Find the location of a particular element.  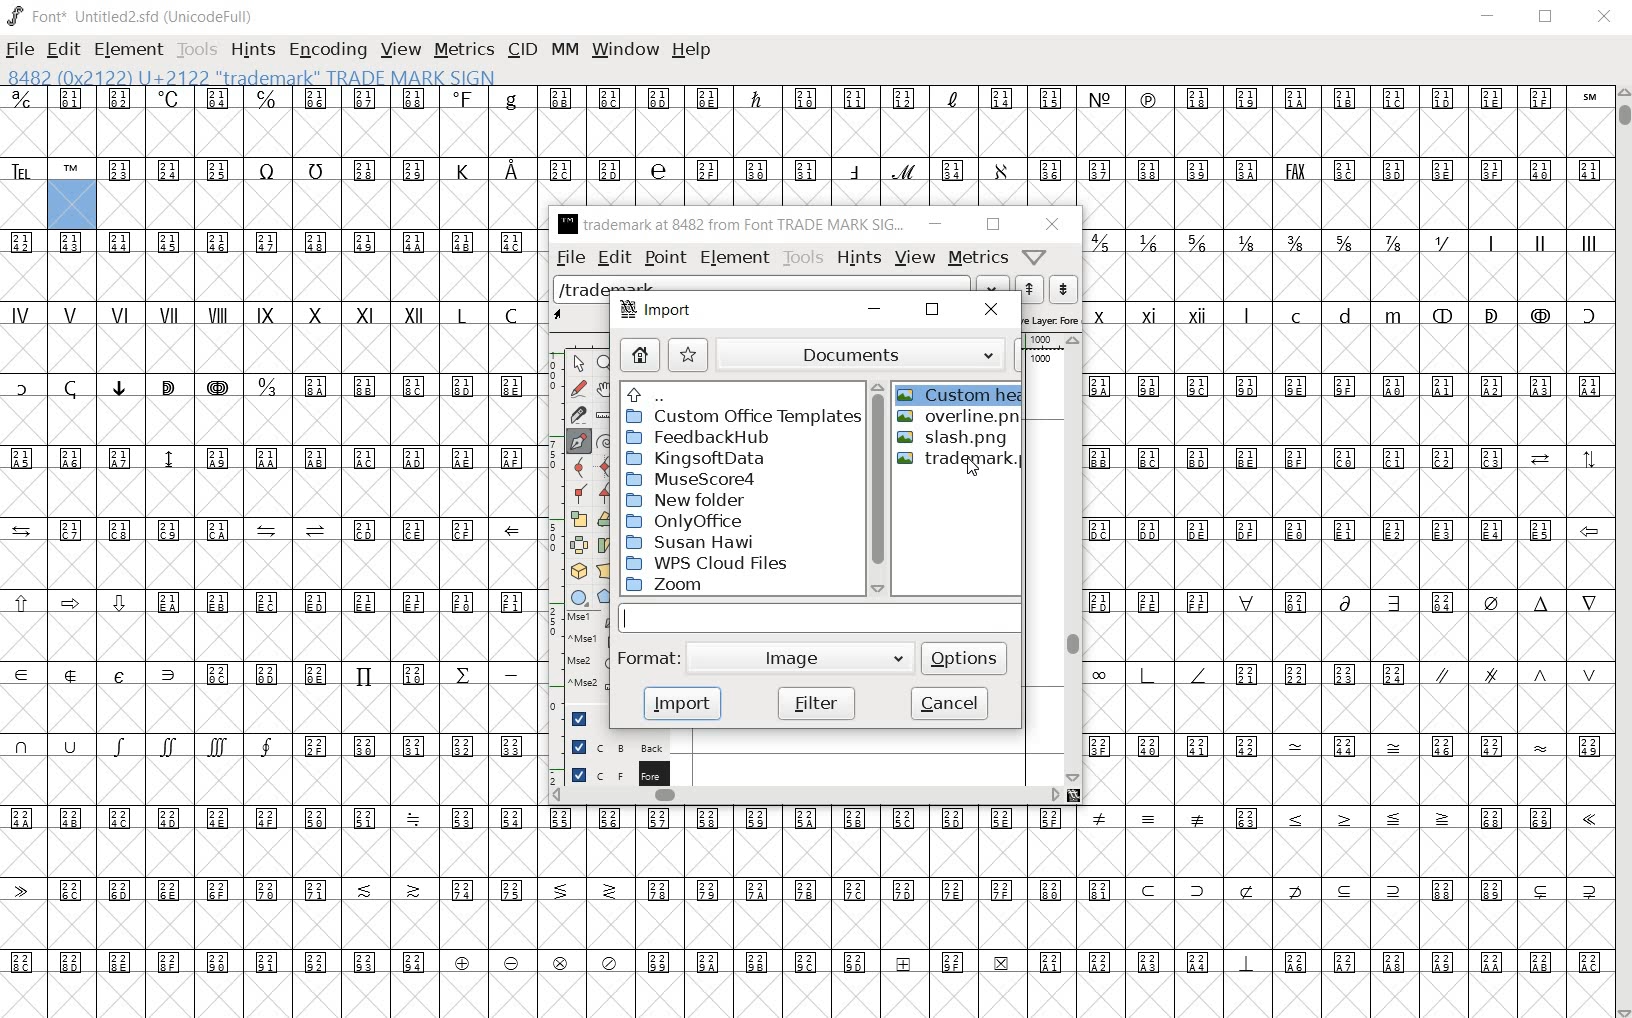

zoom is located at coordinates (741, 586).